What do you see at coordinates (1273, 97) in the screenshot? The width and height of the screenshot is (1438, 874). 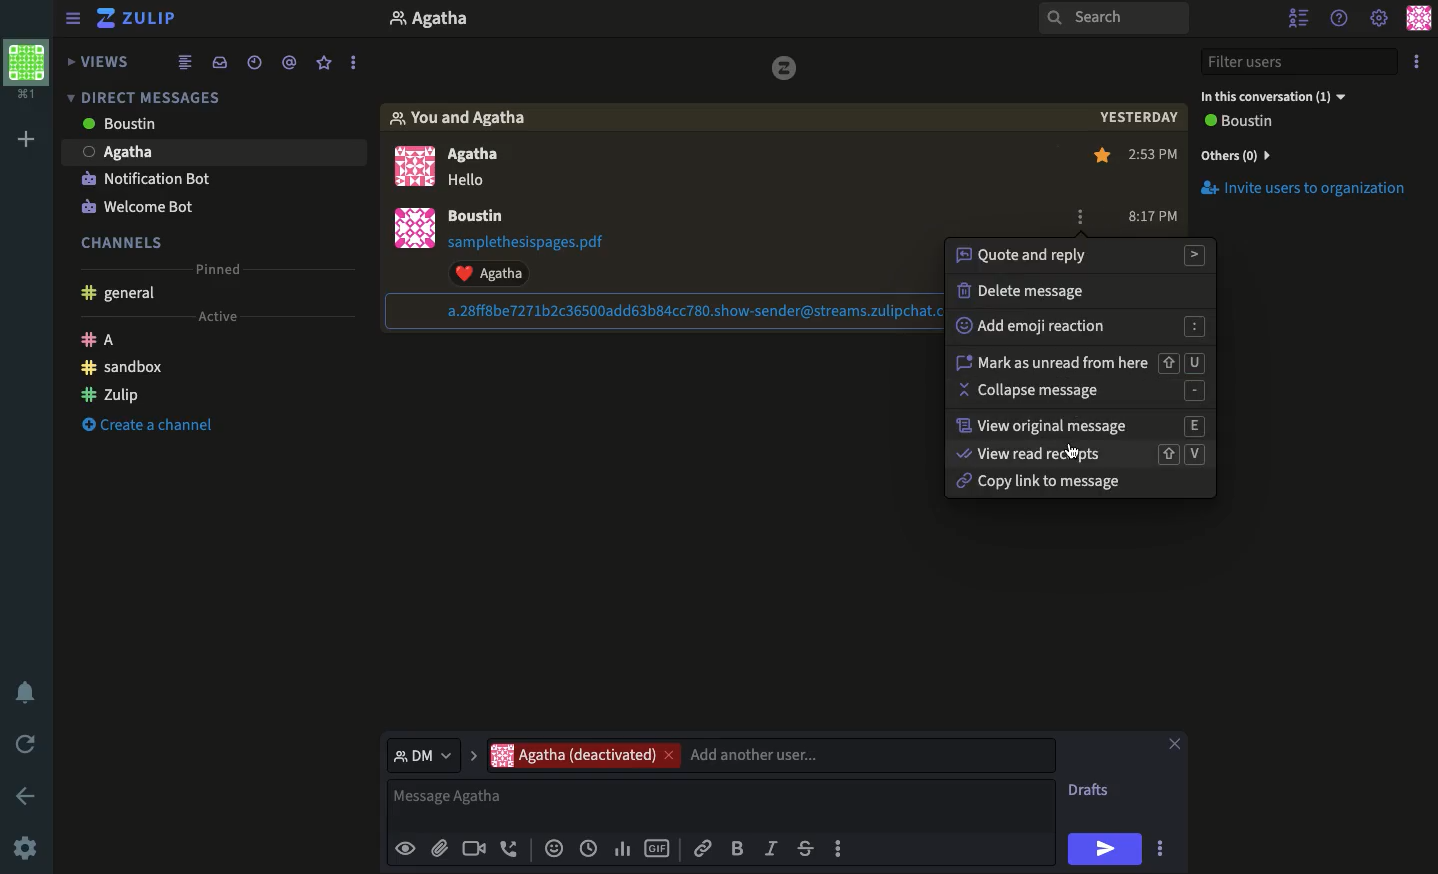 I see `In this conversation` at bounding box center [1273, 97].